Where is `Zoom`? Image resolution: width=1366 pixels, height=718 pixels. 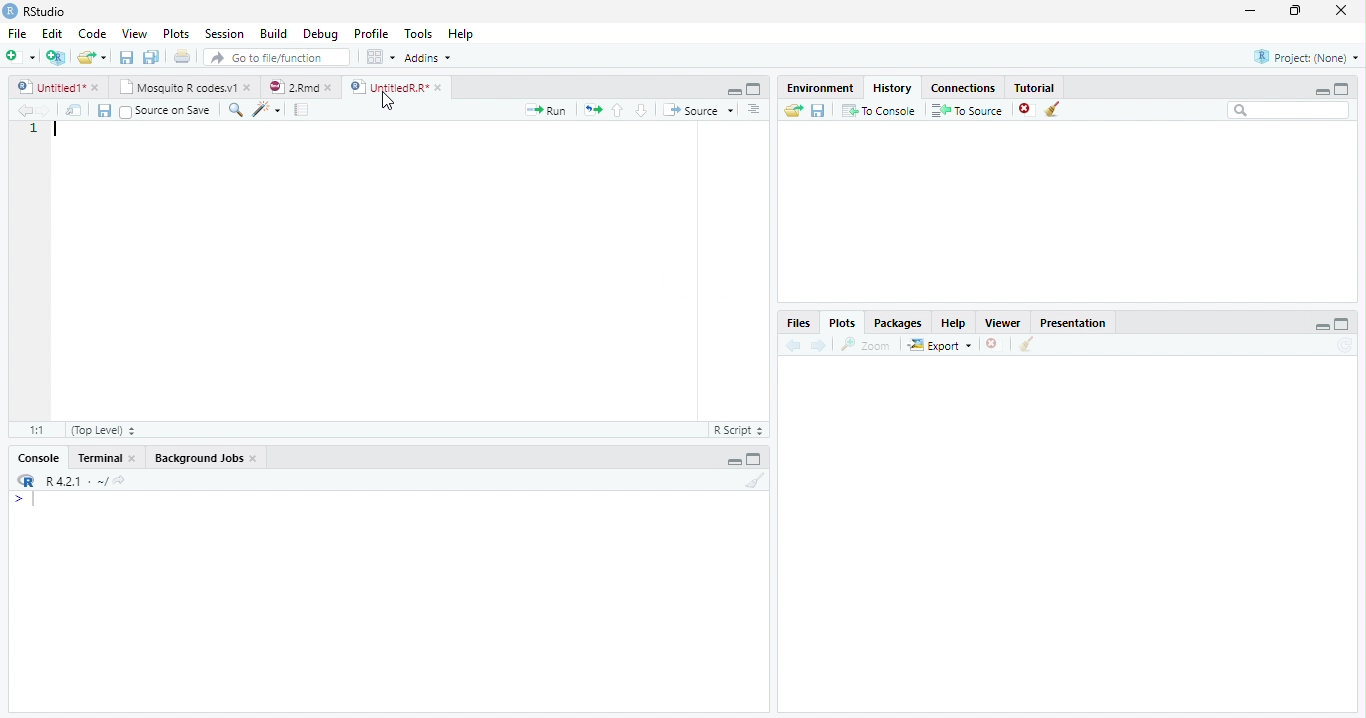
Zoom is located at coordinates (866, 345).